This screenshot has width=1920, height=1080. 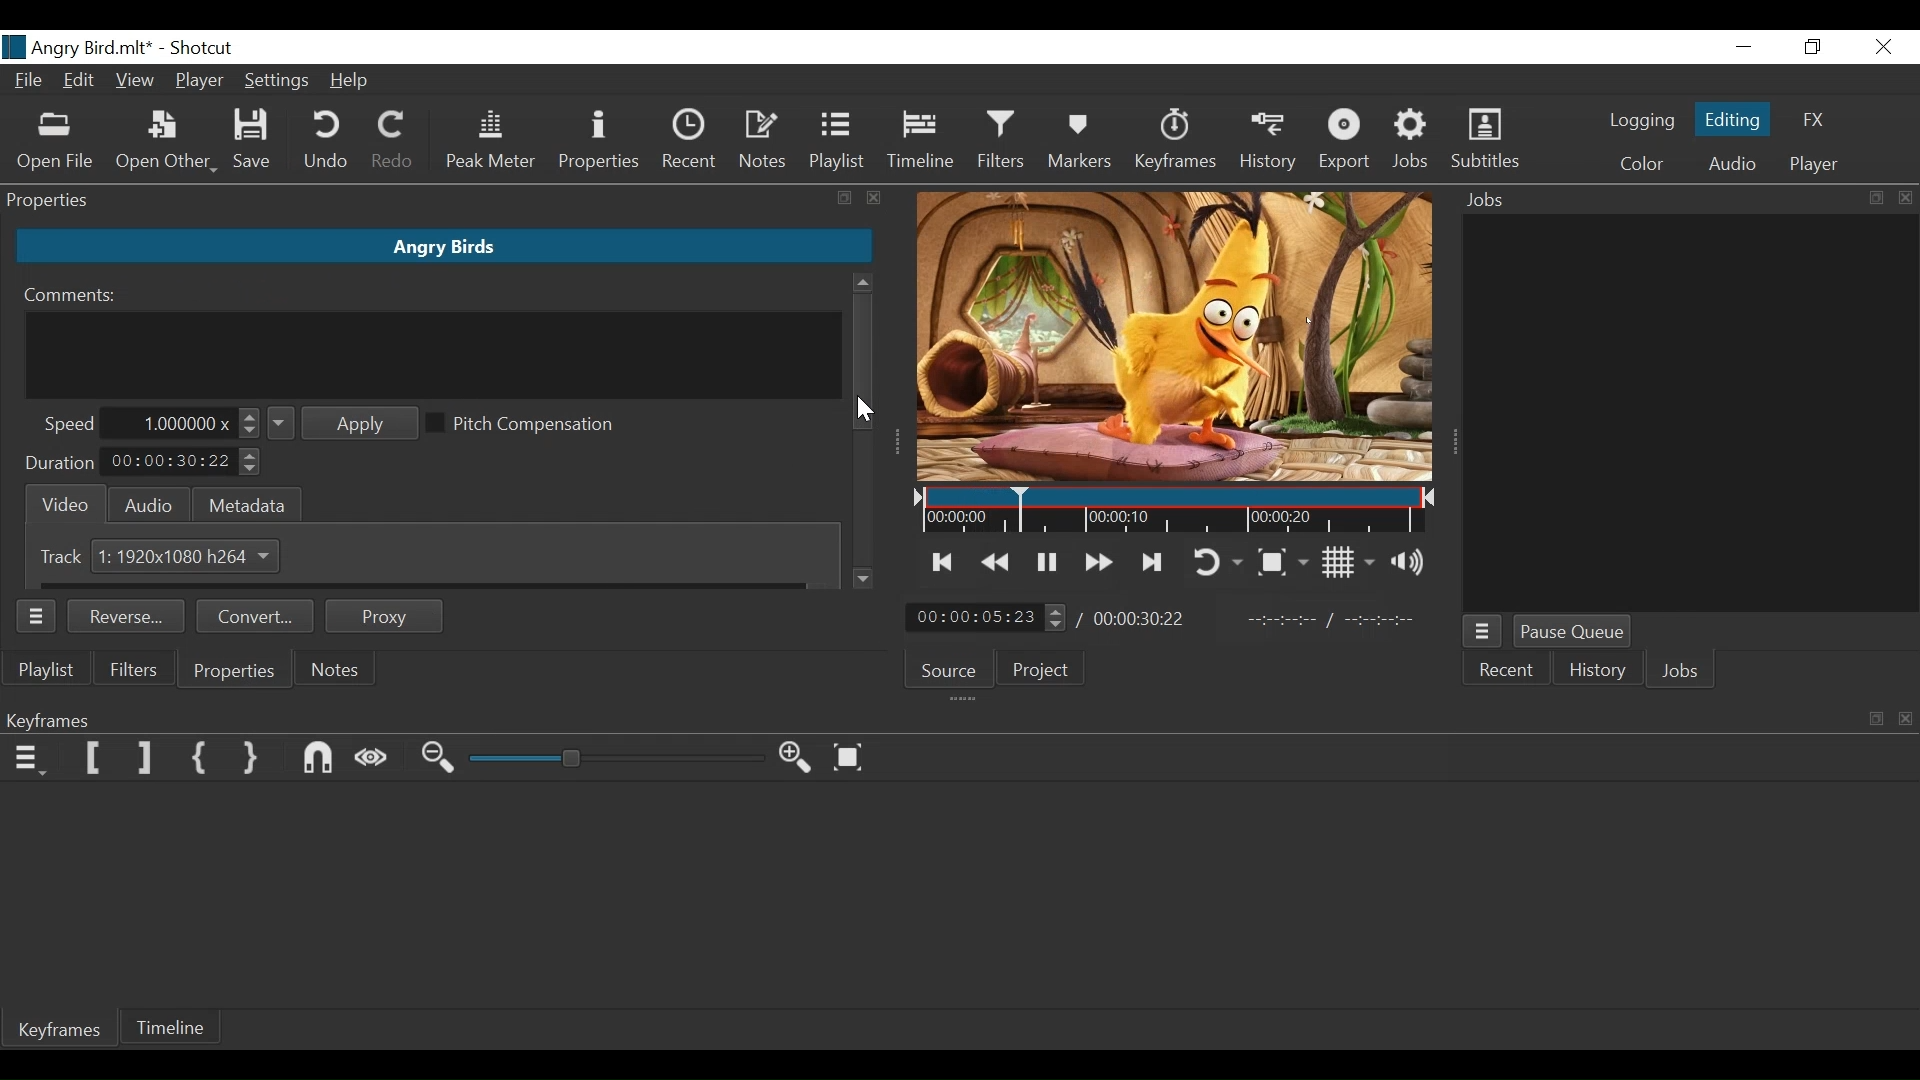 I want to click on Current position, so click(x=988, y=617).